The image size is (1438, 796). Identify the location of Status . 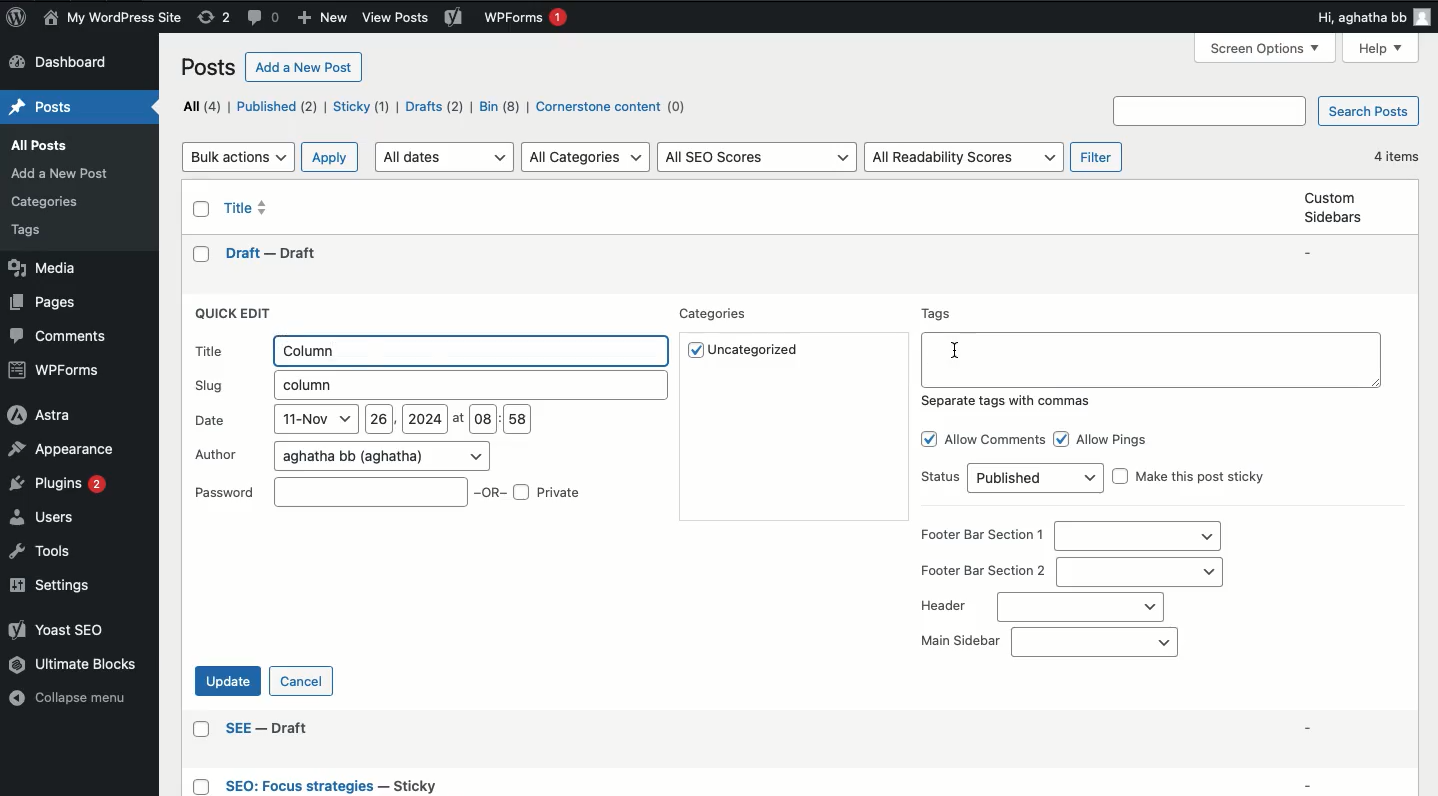
(1012, 480).